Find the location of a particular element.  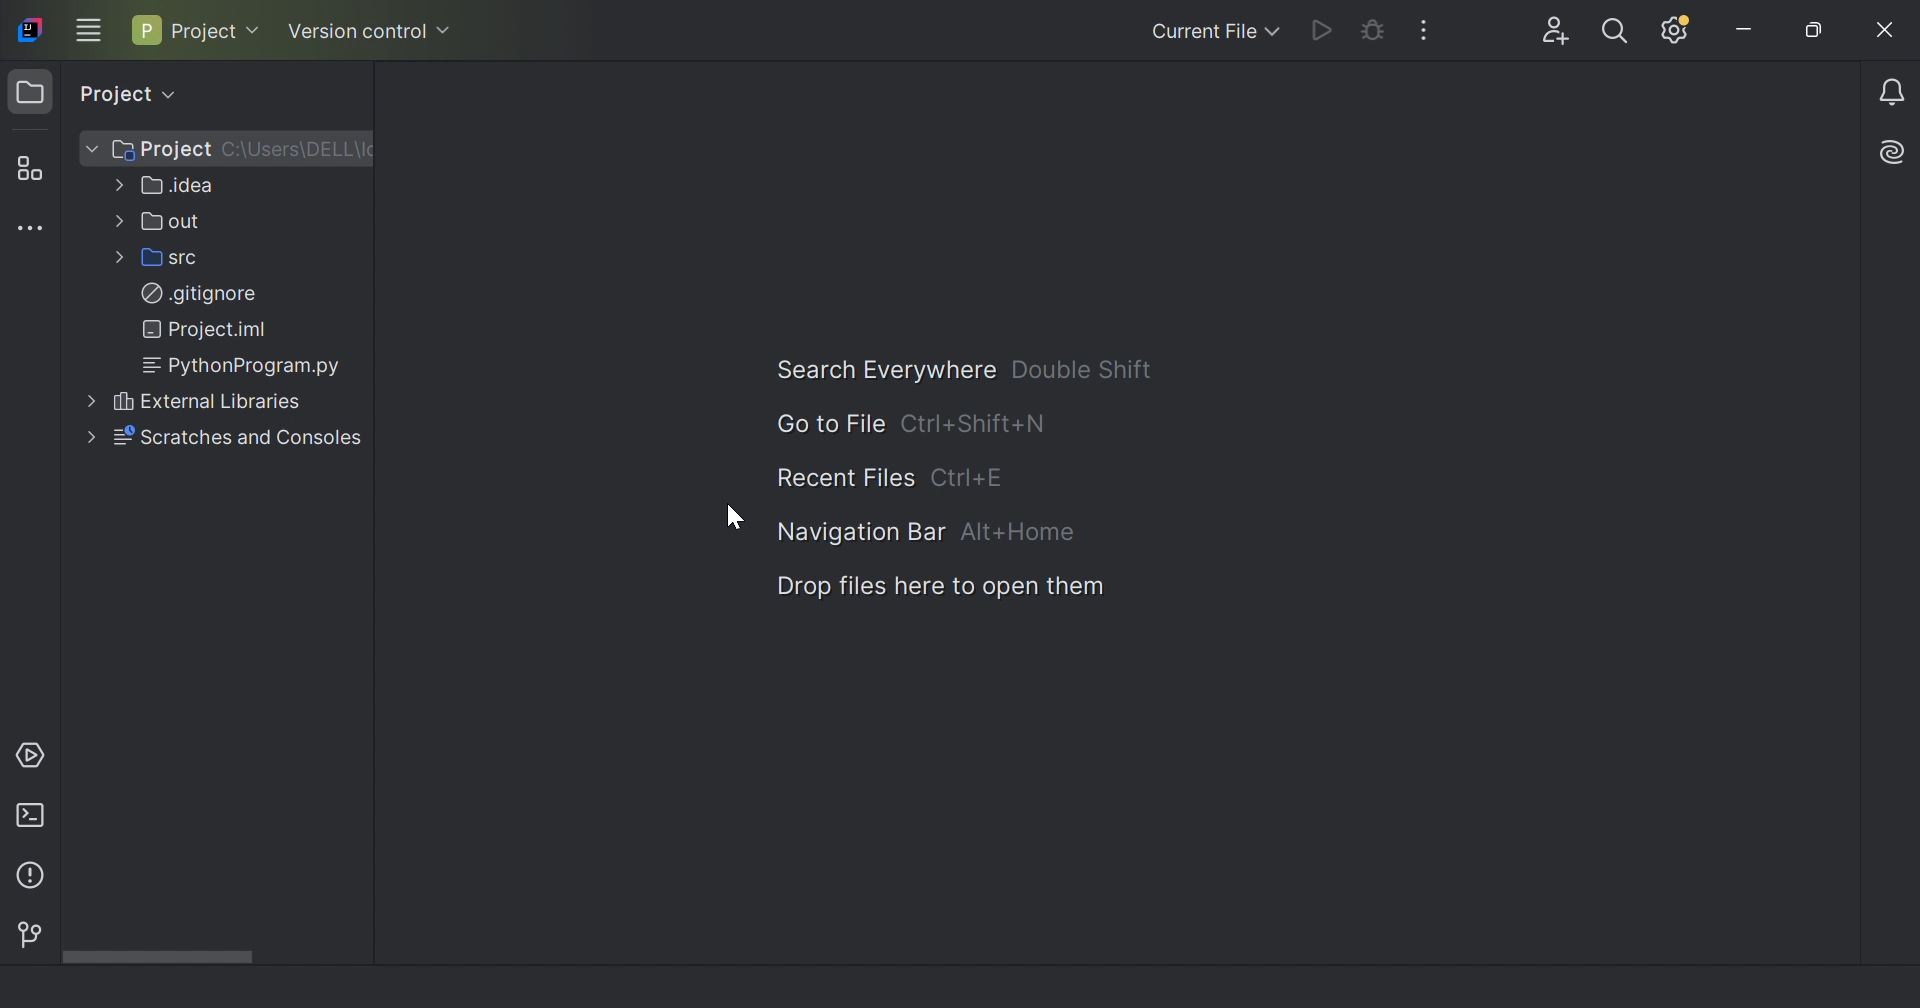

Minimize is located at coordinates (1751, 32).